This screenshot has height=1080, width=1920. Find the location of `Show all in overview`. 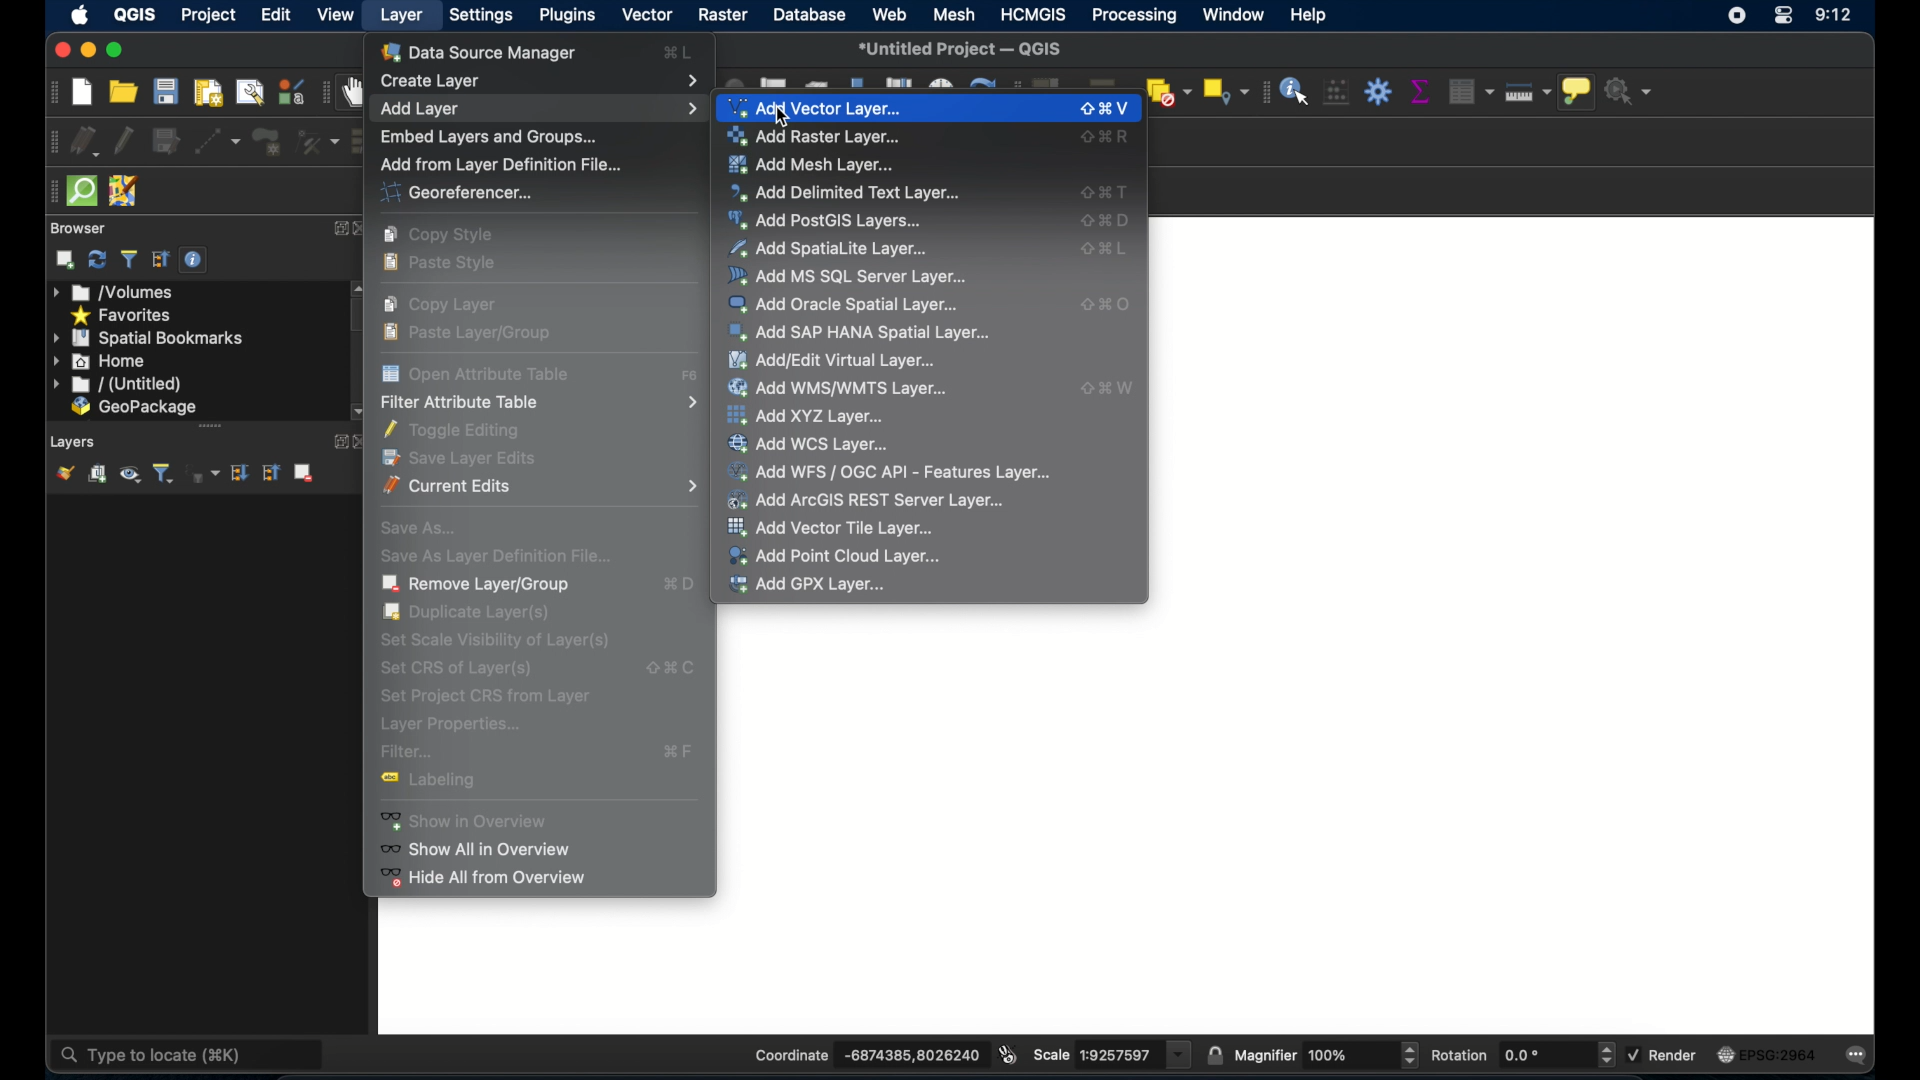

Show all in overview is located at coordinates (496, 852).